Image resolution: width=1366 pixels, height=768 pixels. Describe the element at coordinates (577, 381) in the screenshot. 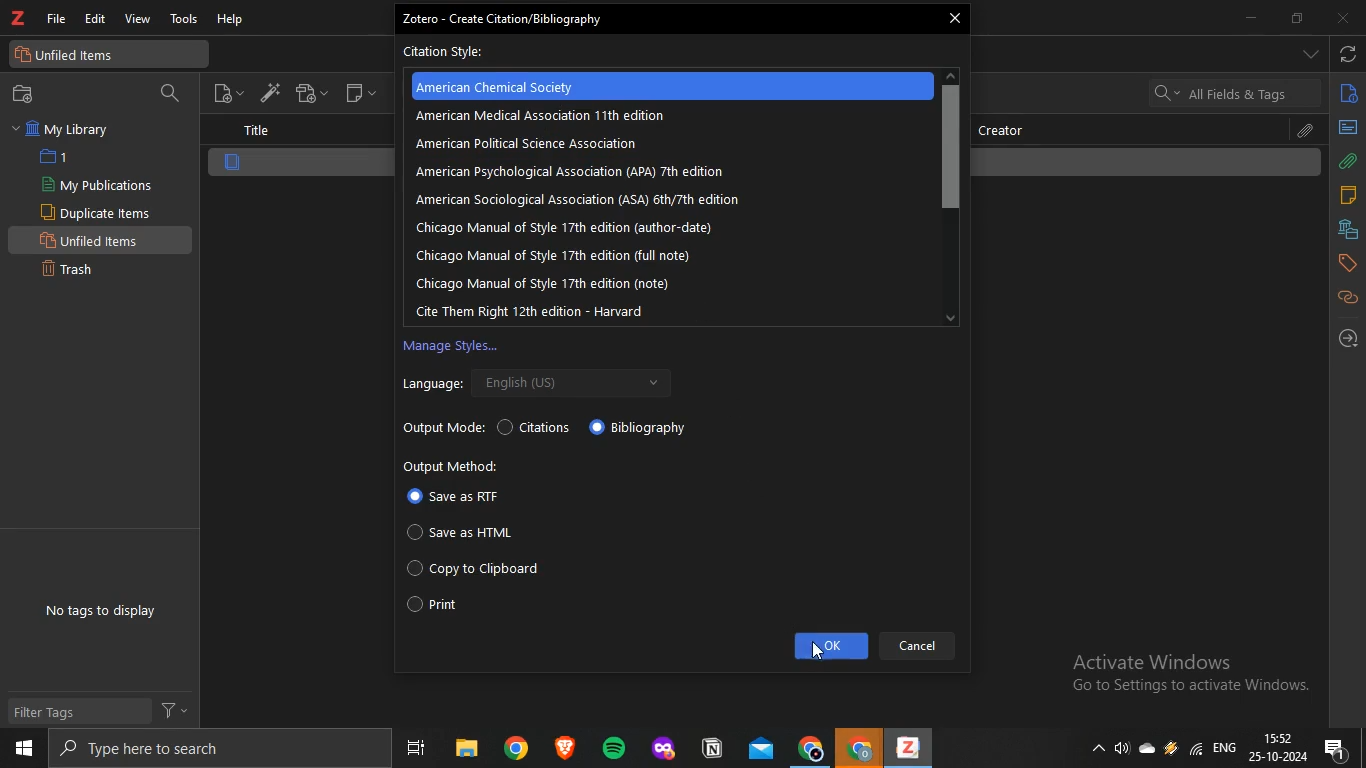

I see `English (US) v` at that location.